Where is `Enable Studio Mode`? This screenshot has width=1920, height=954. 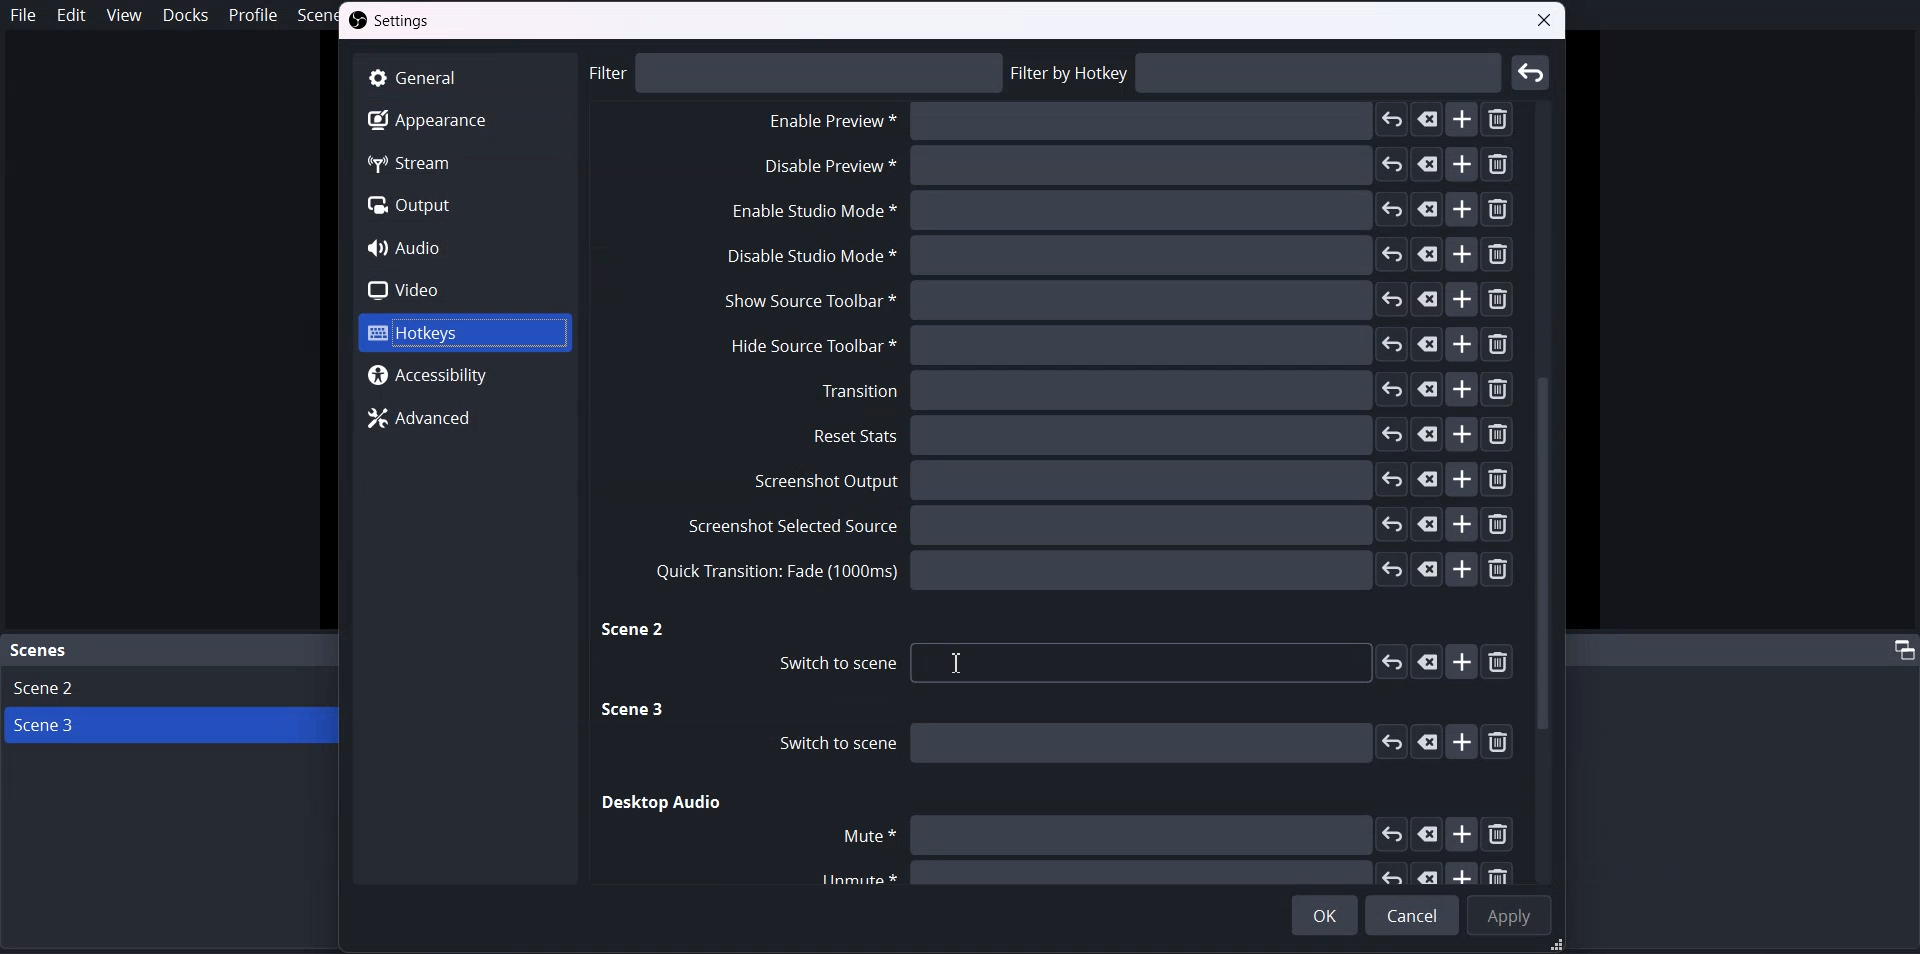
Enable Studio Mode is located at coordinates (1117, 213).